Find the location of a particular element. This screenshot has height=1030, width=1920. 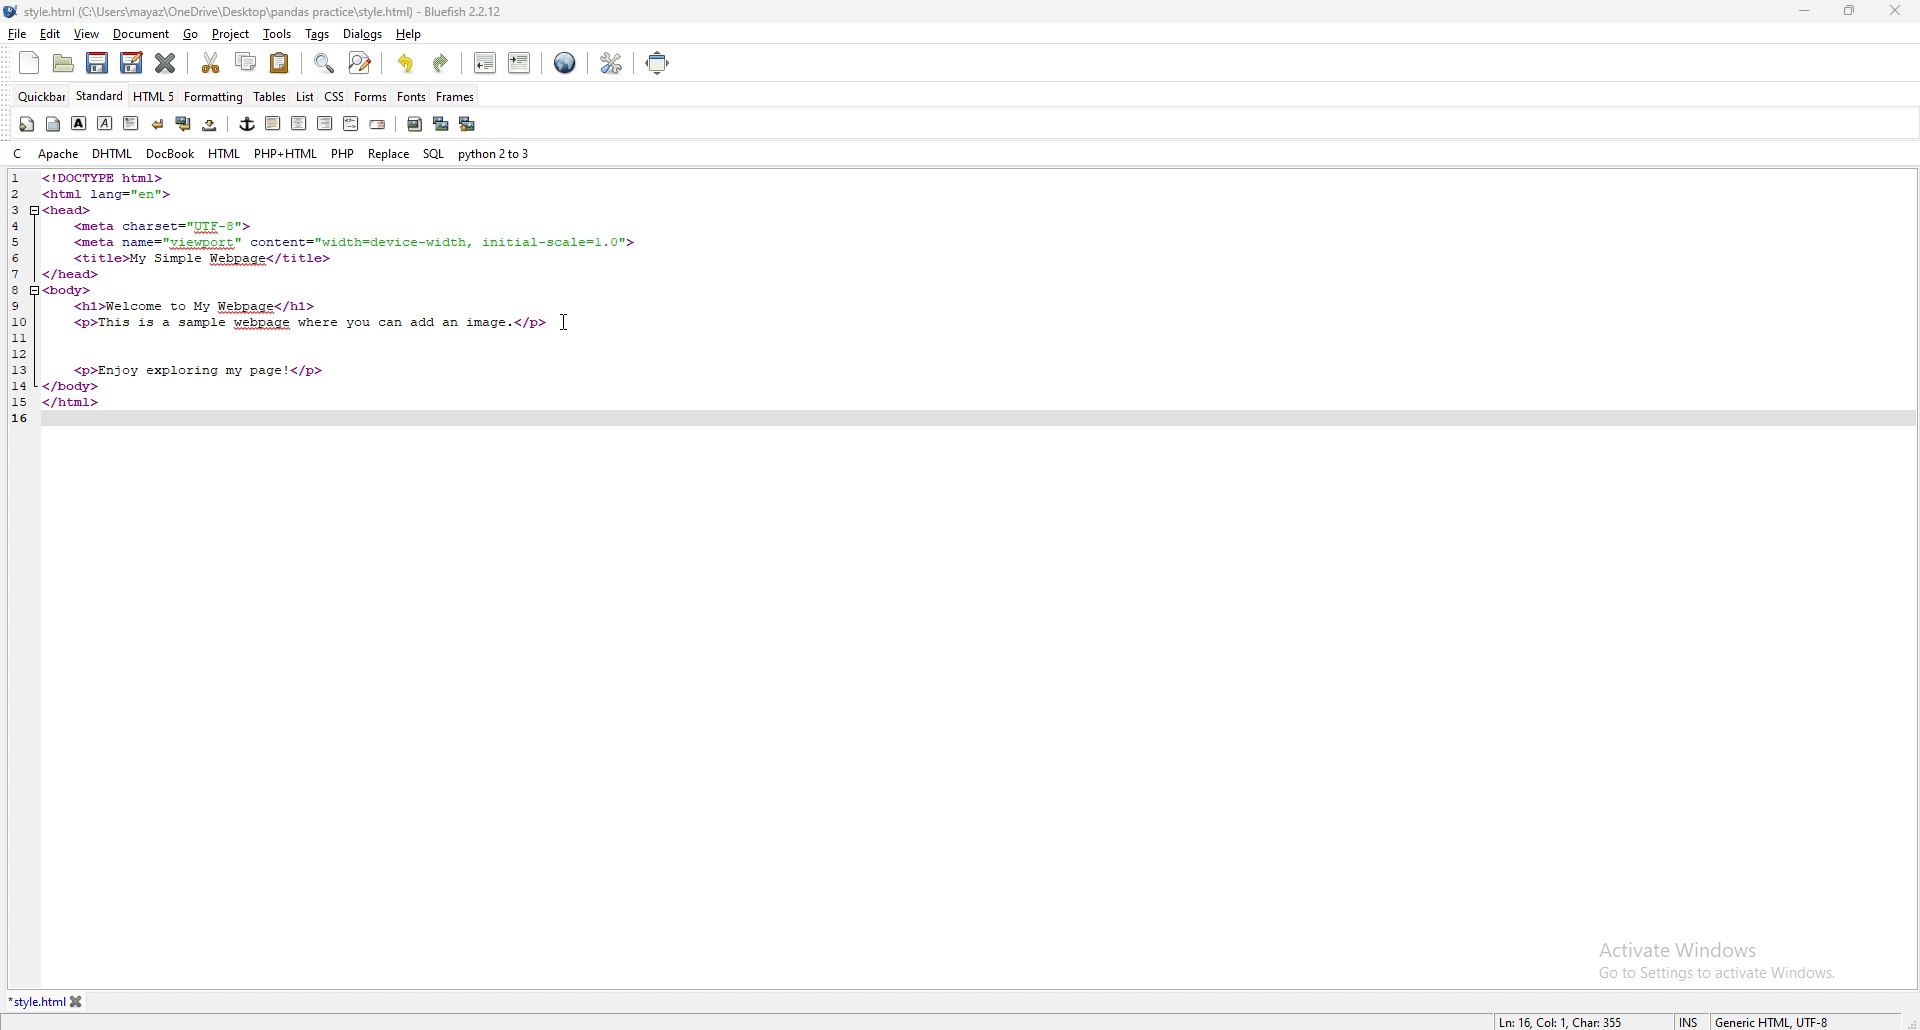

forms is located at coordinates (370, 97).